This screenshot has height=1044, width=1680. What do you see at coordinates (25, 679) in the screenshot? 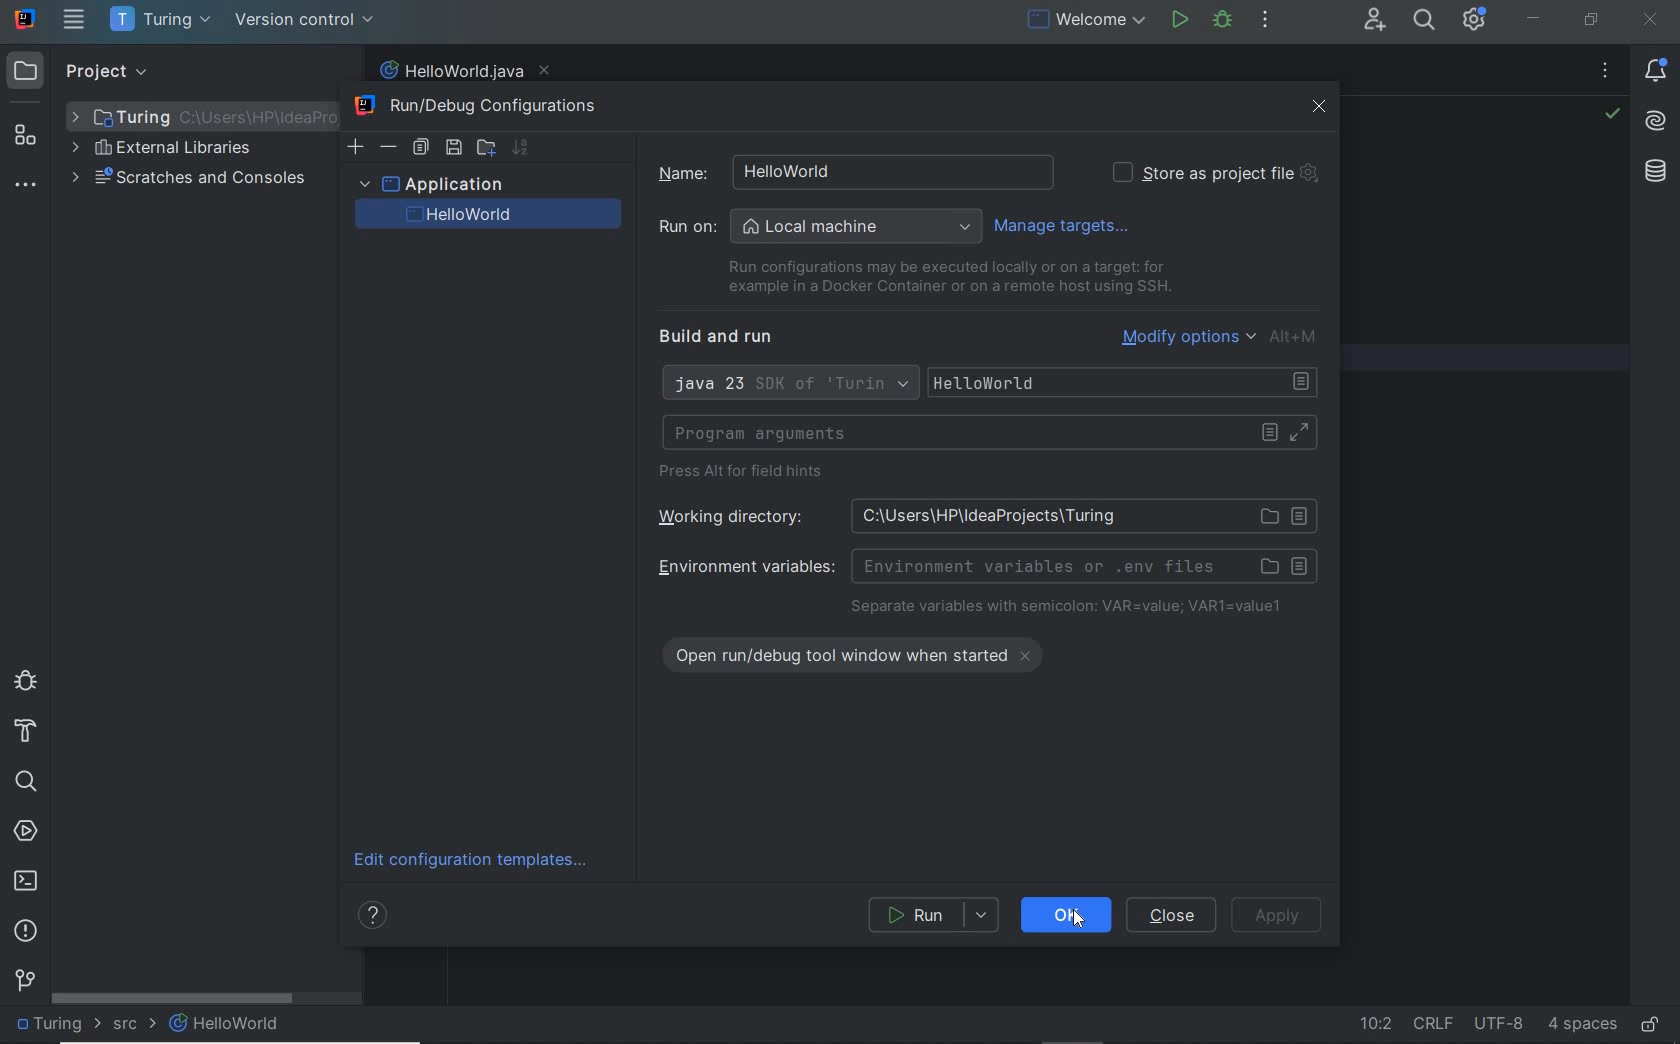
I see `debug` at bounding box center [25, 679].